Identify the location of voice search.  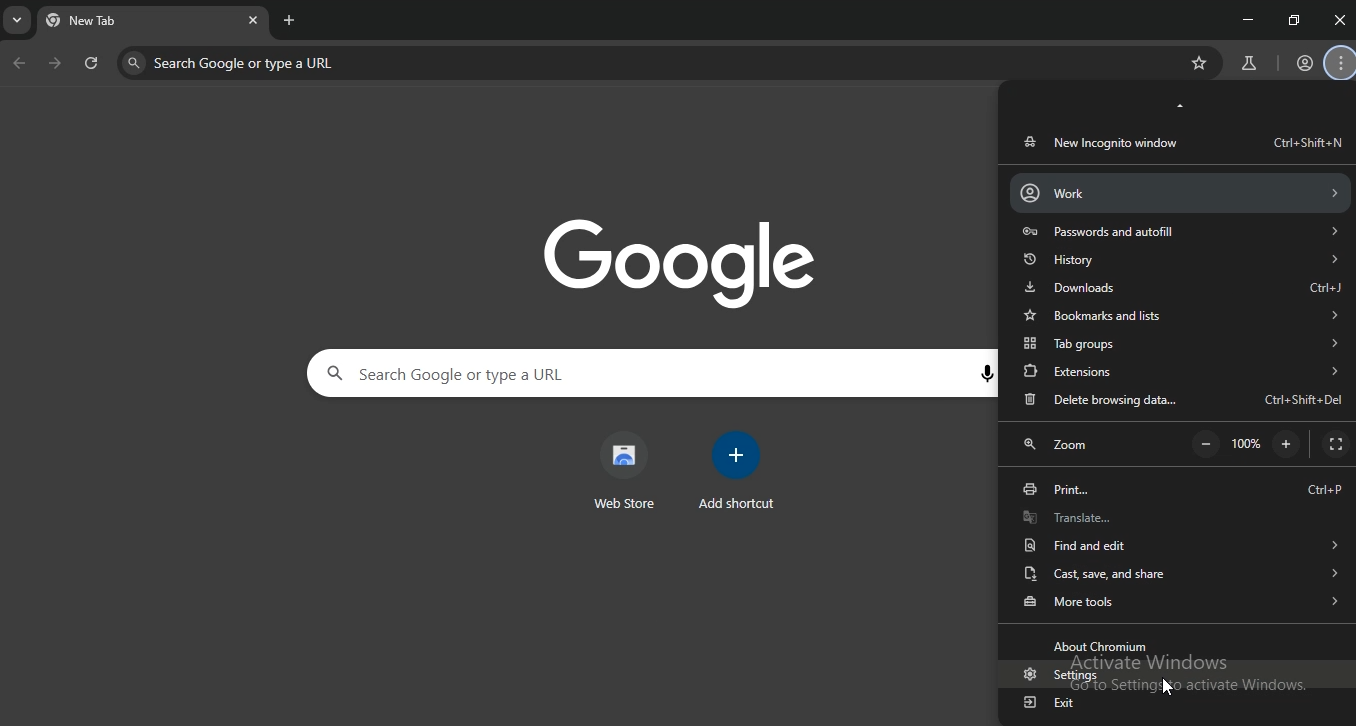
(985, 375).